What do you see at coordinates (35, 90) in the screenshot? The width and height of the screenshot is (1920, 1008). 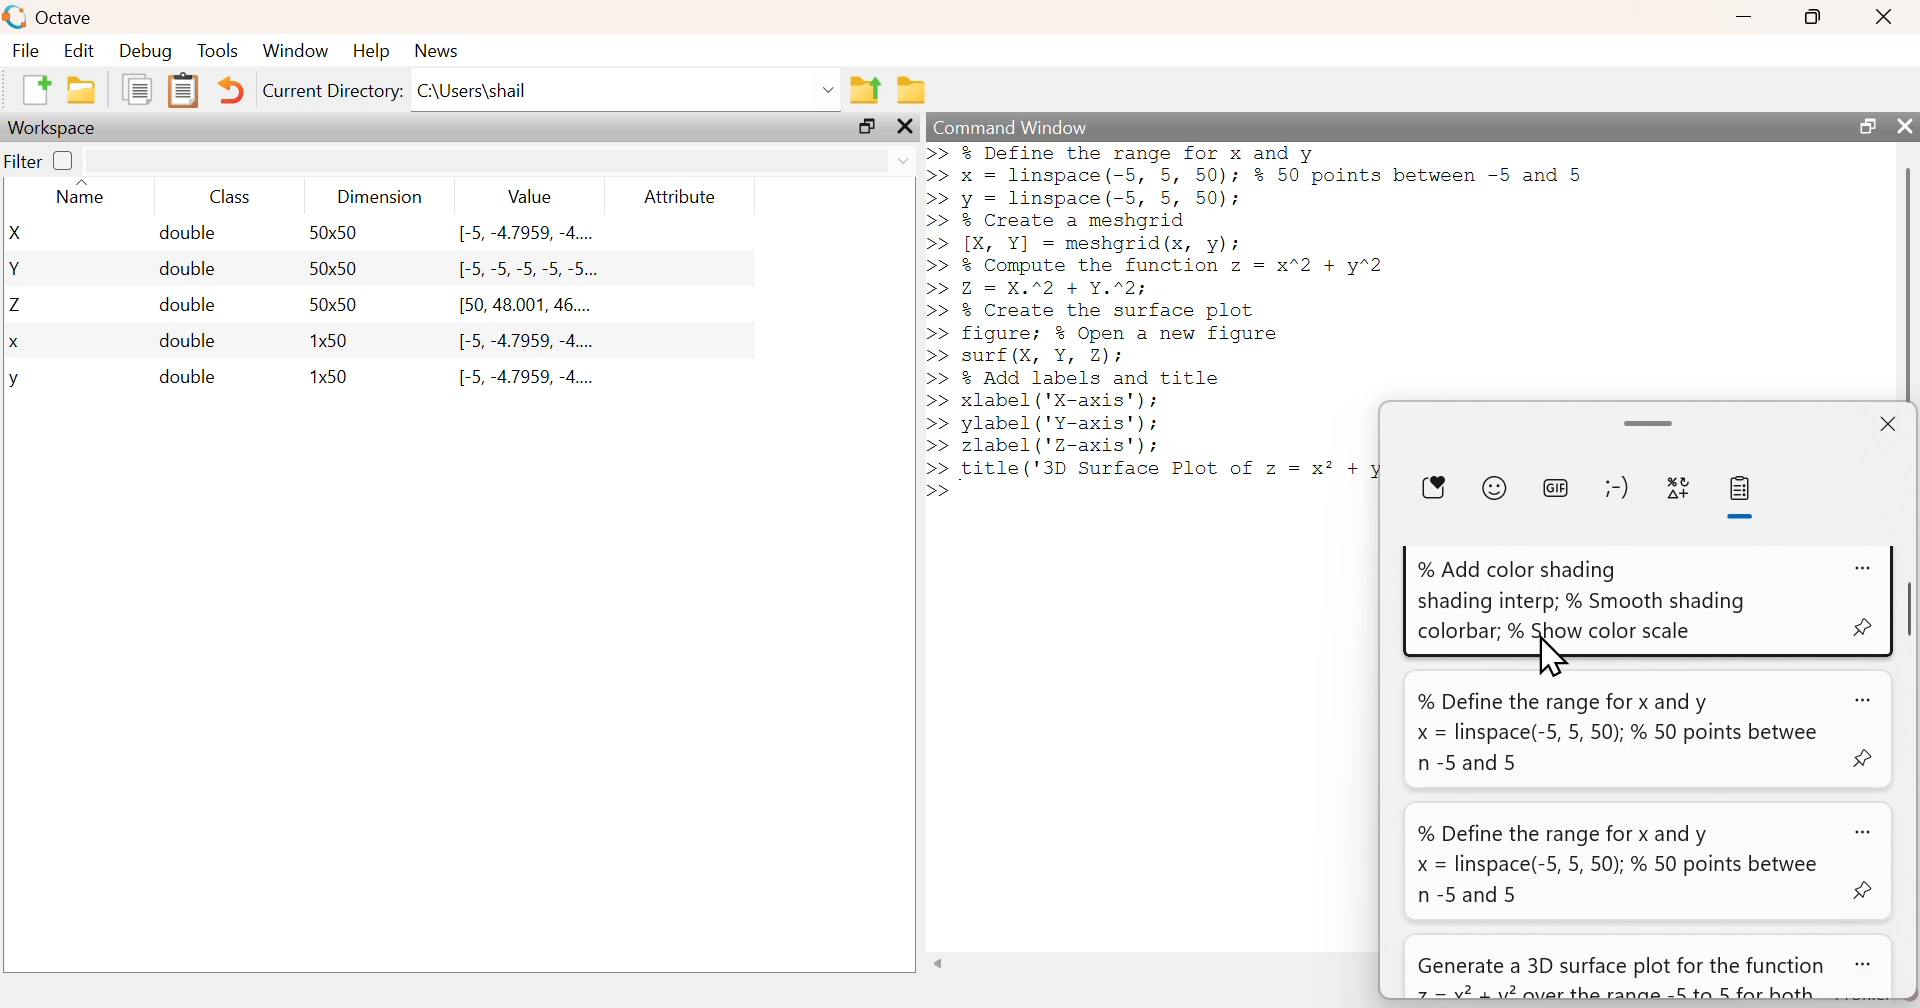 I see `New File` at bounding box center [35, 90].